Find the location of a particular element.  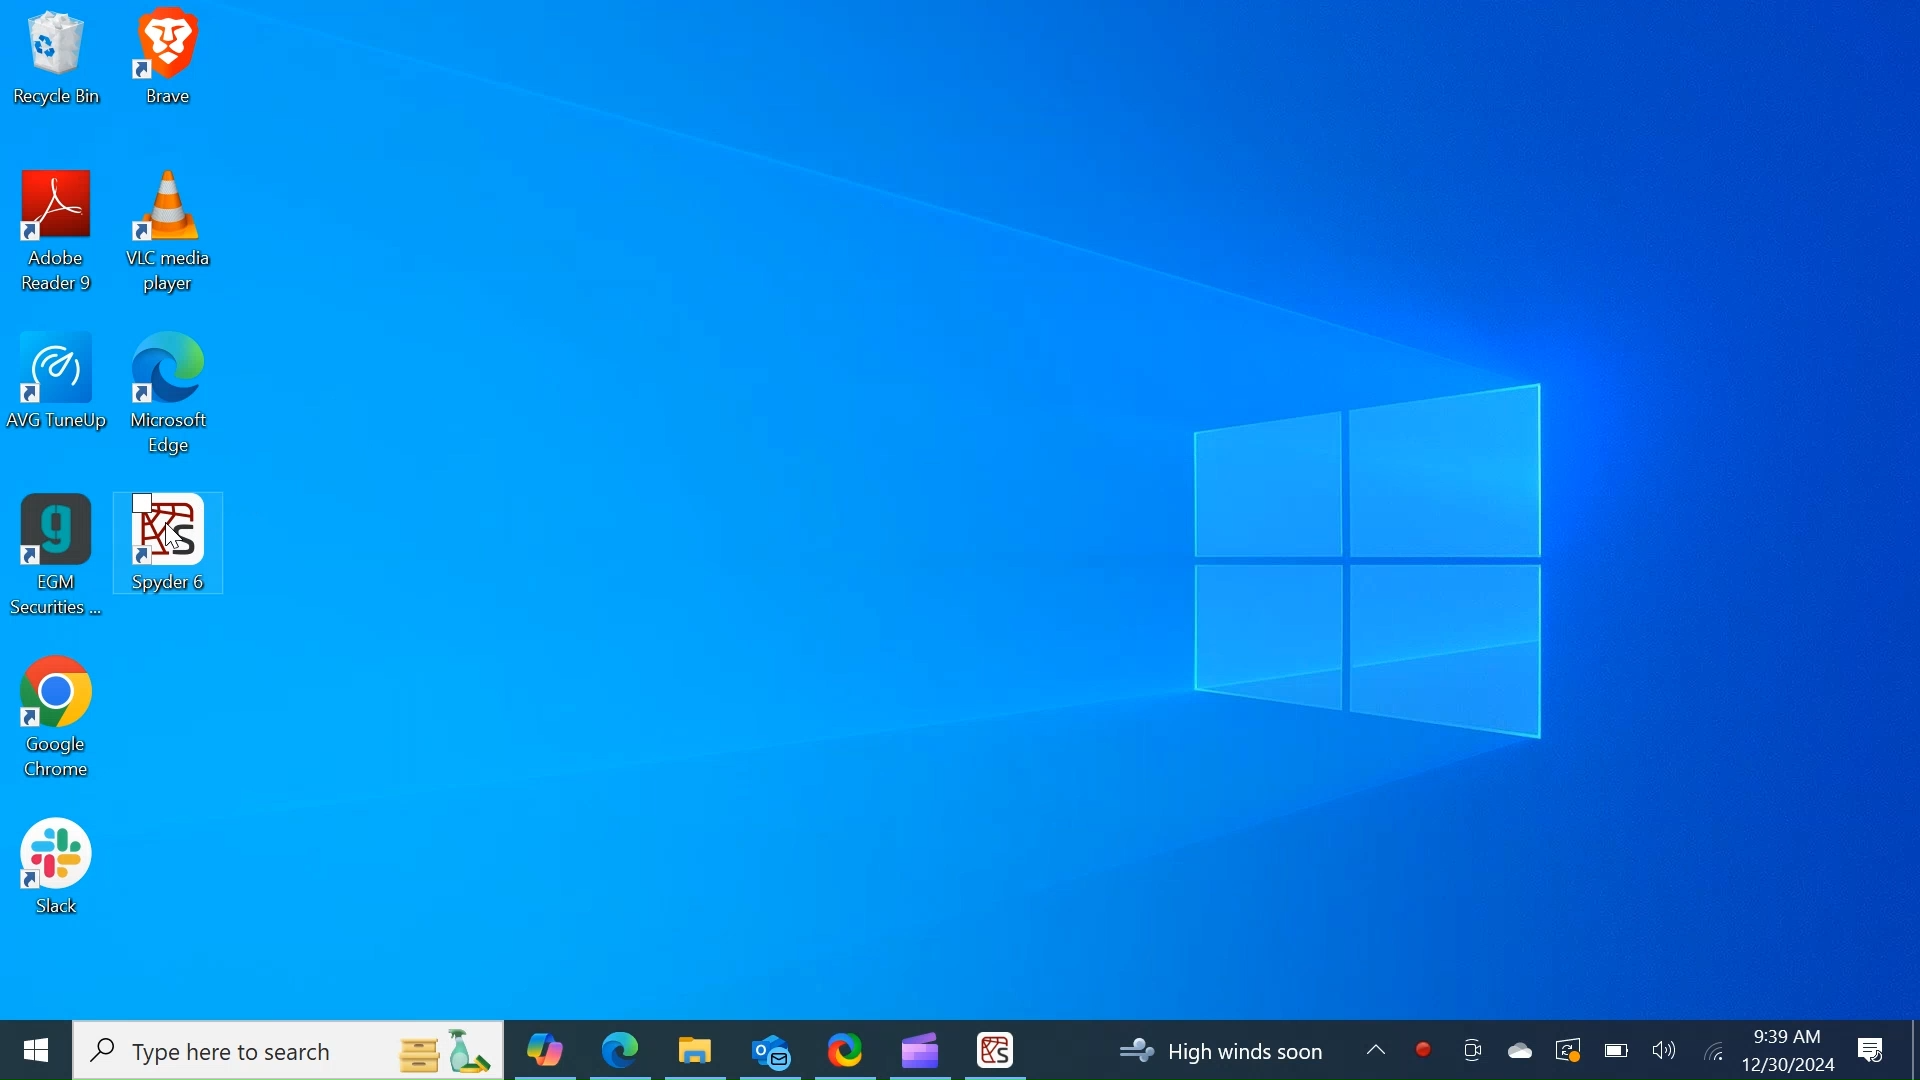

Spyder Desktop Icon is located at coordinates (175, 557).